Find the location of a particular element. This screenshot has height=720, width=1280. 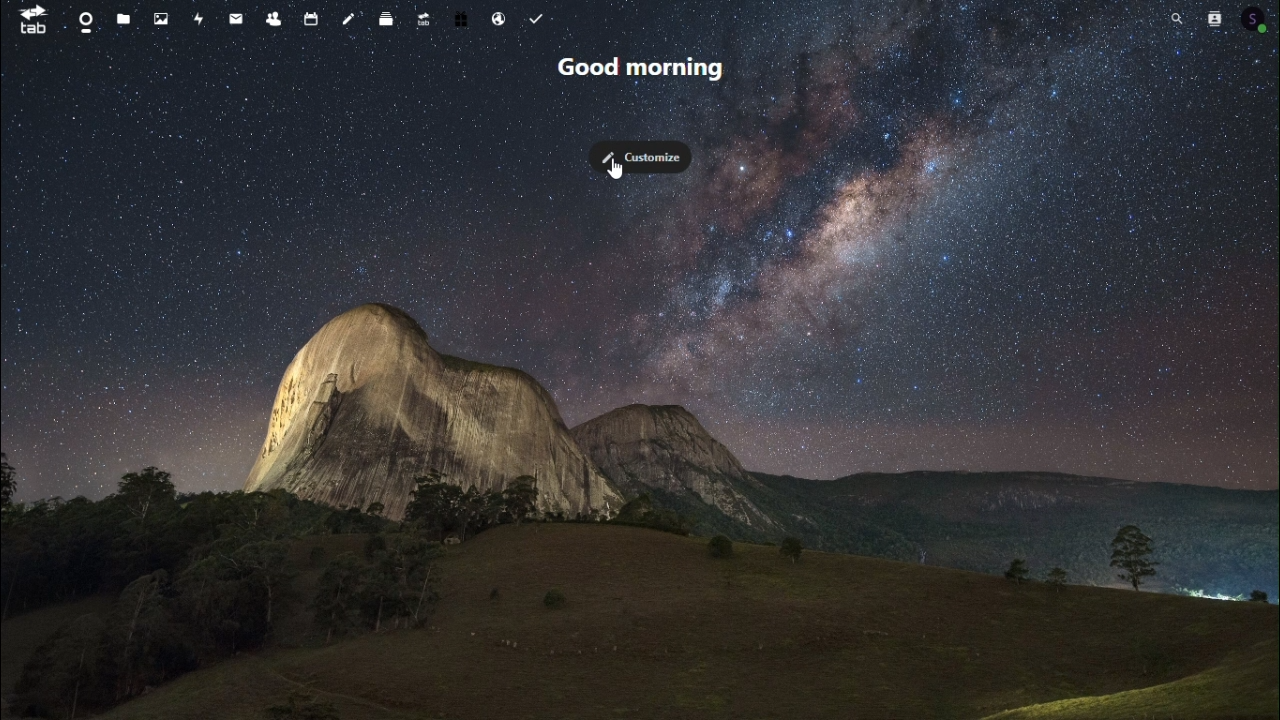

Customise is located at coordinates (646, 158).